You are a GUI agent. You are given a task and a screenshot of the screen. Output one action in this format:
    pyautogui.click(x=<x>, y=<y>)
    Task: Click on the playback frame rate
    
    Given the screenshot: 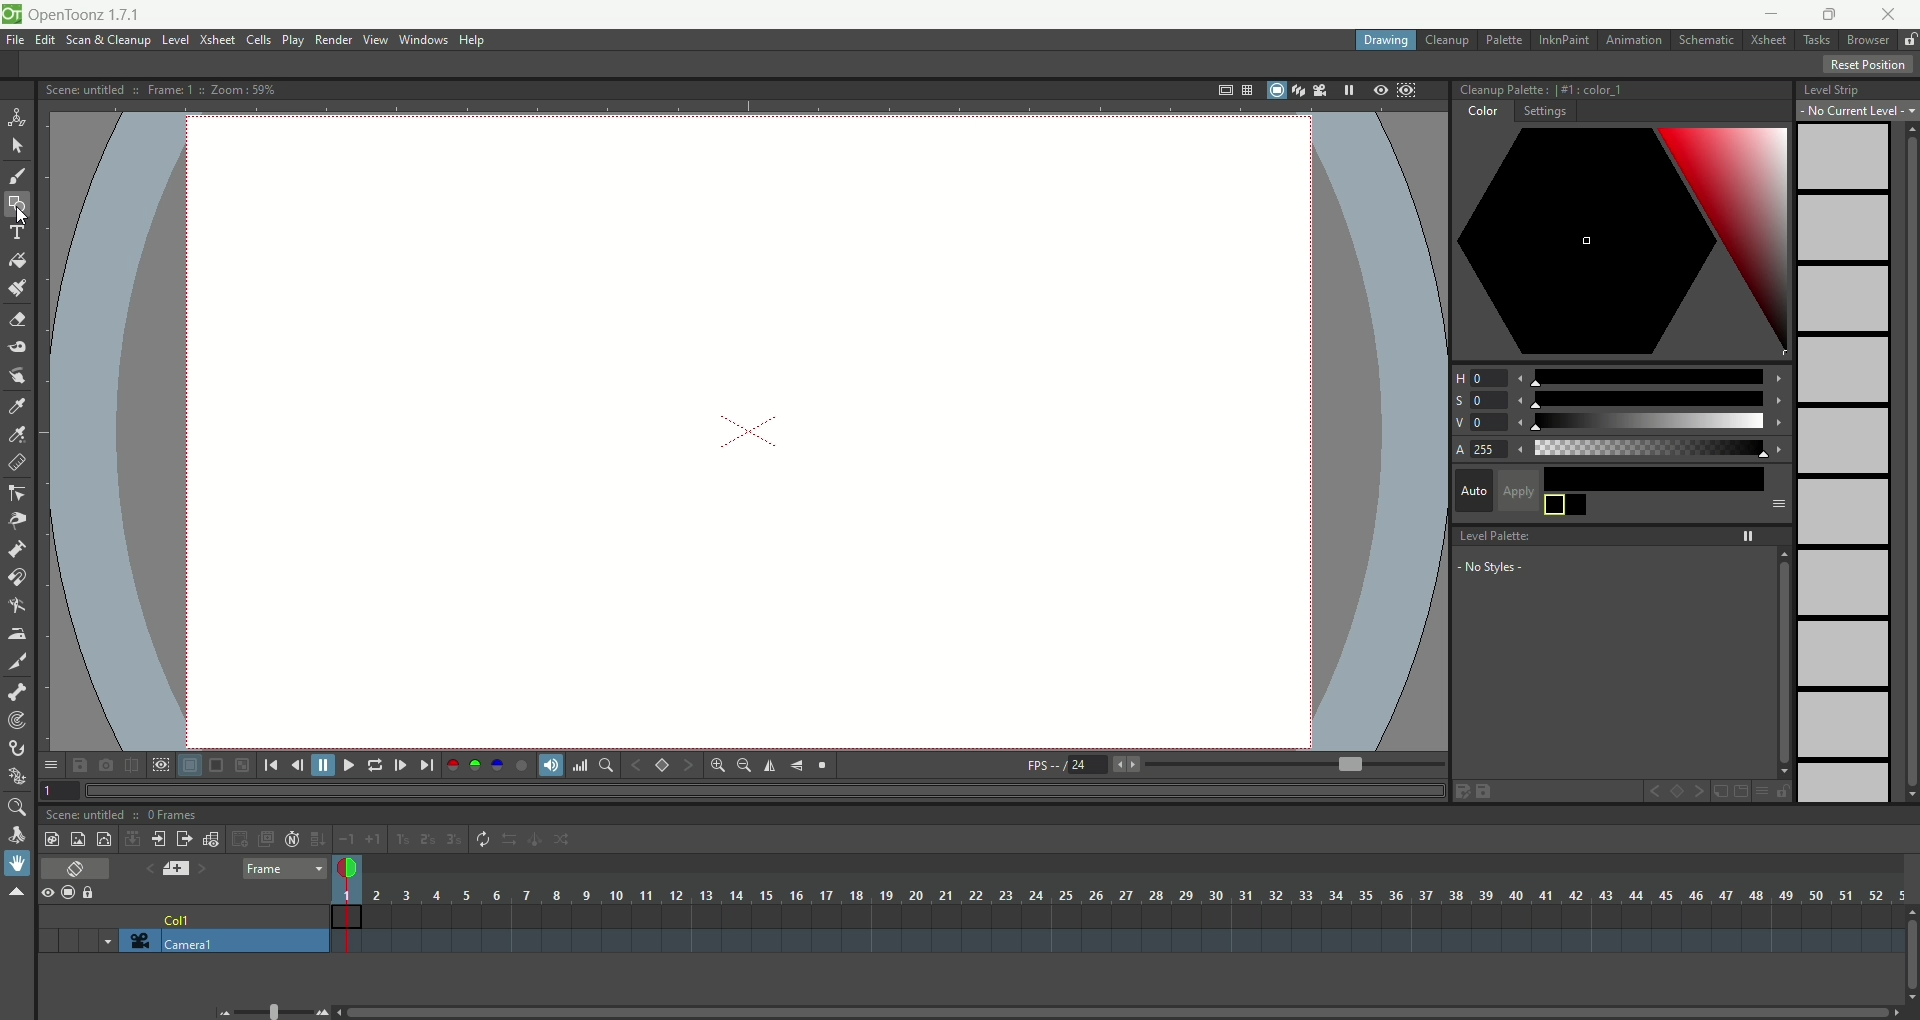 What is the action you would take?
    pyautogui.click(x=1087, y=768)
    